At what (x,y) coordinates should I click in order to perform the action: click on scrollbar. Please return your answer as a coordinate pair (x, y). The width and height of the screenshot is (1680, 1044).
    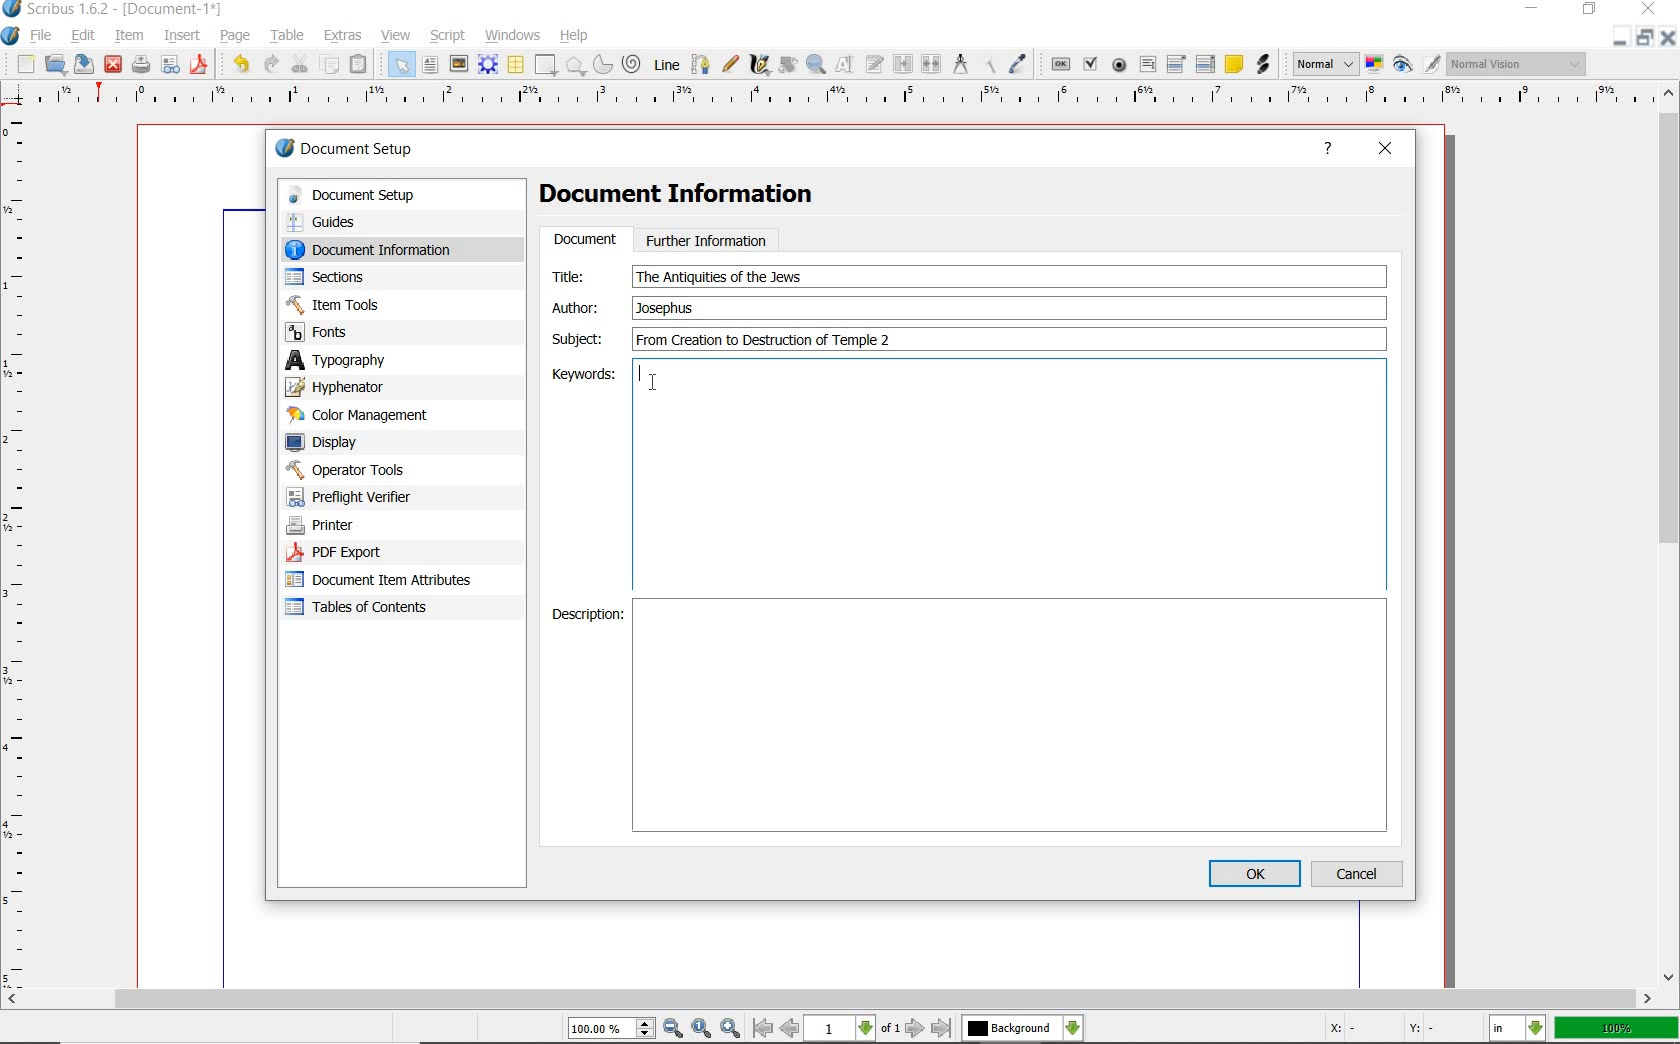
    Looking at the image, I should click on (829, 1000).